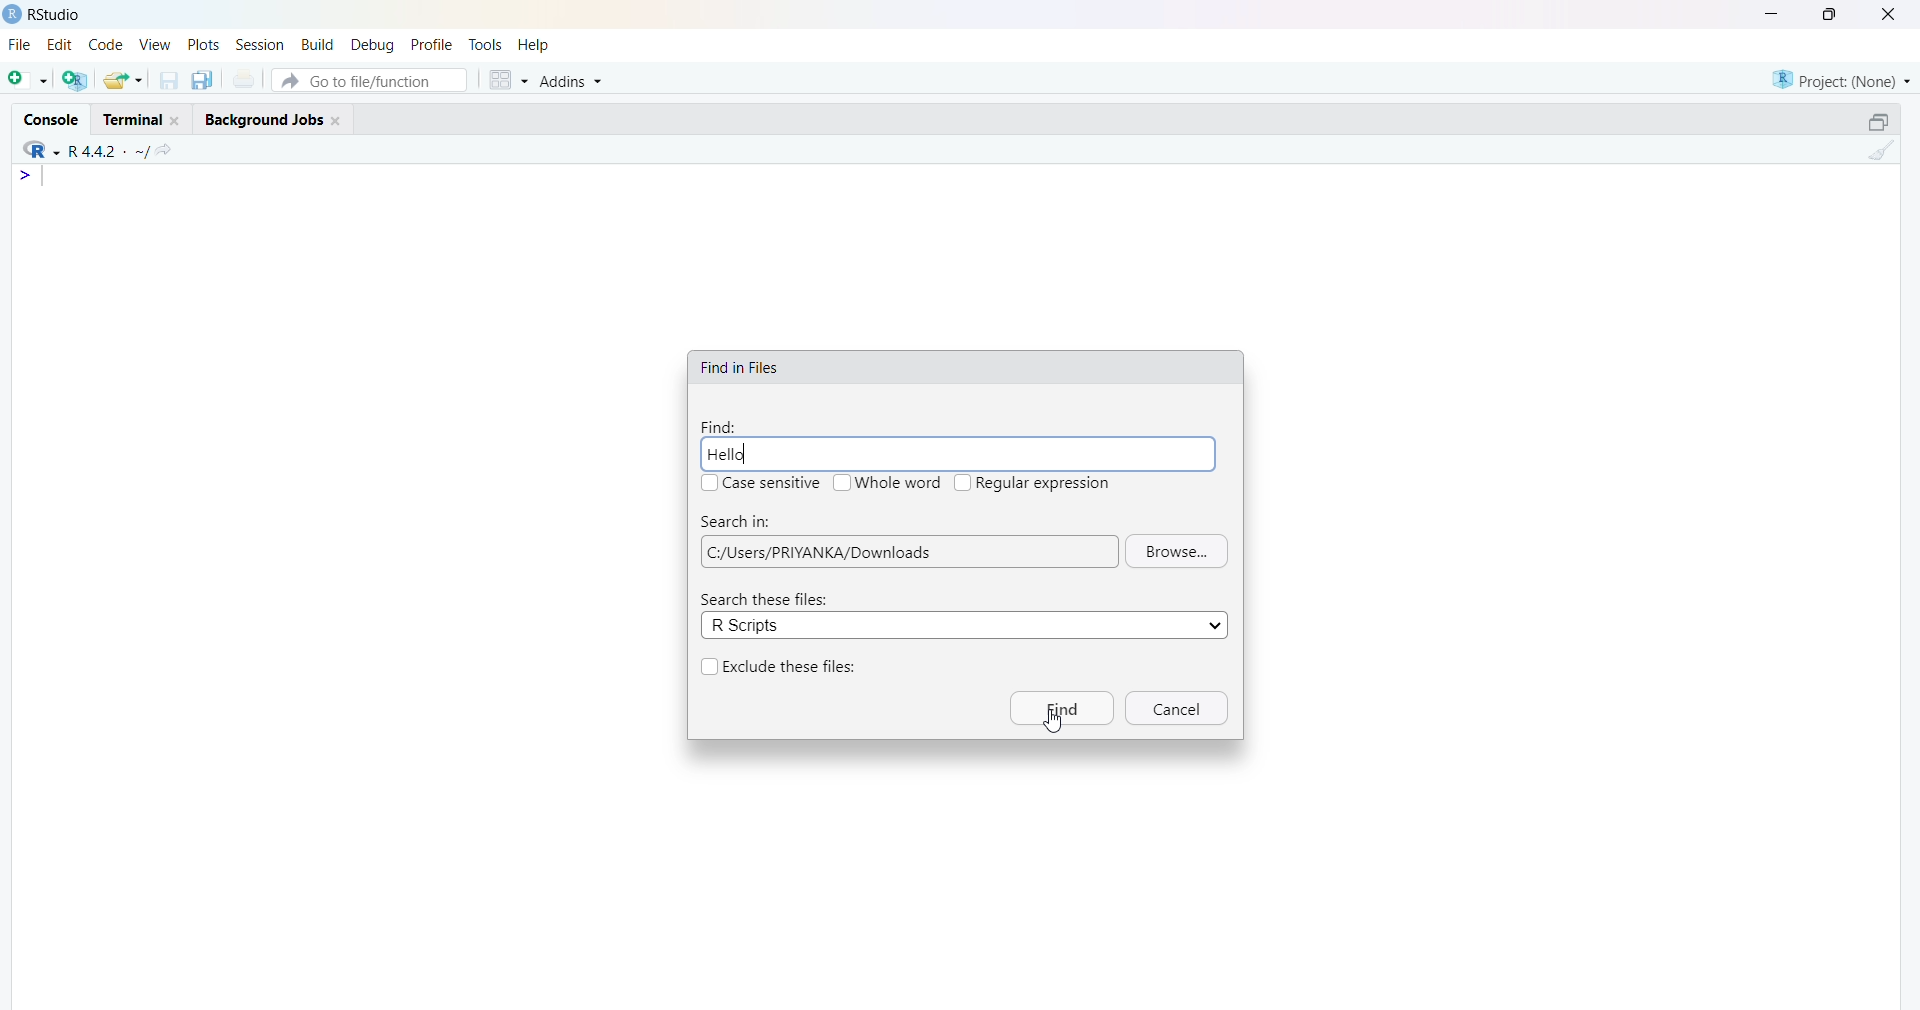 The image size is (1920, 1010). What do you see at coordinates (1892, 14) in the screenshot?
I see `close` at bounding box center [1892, 14].